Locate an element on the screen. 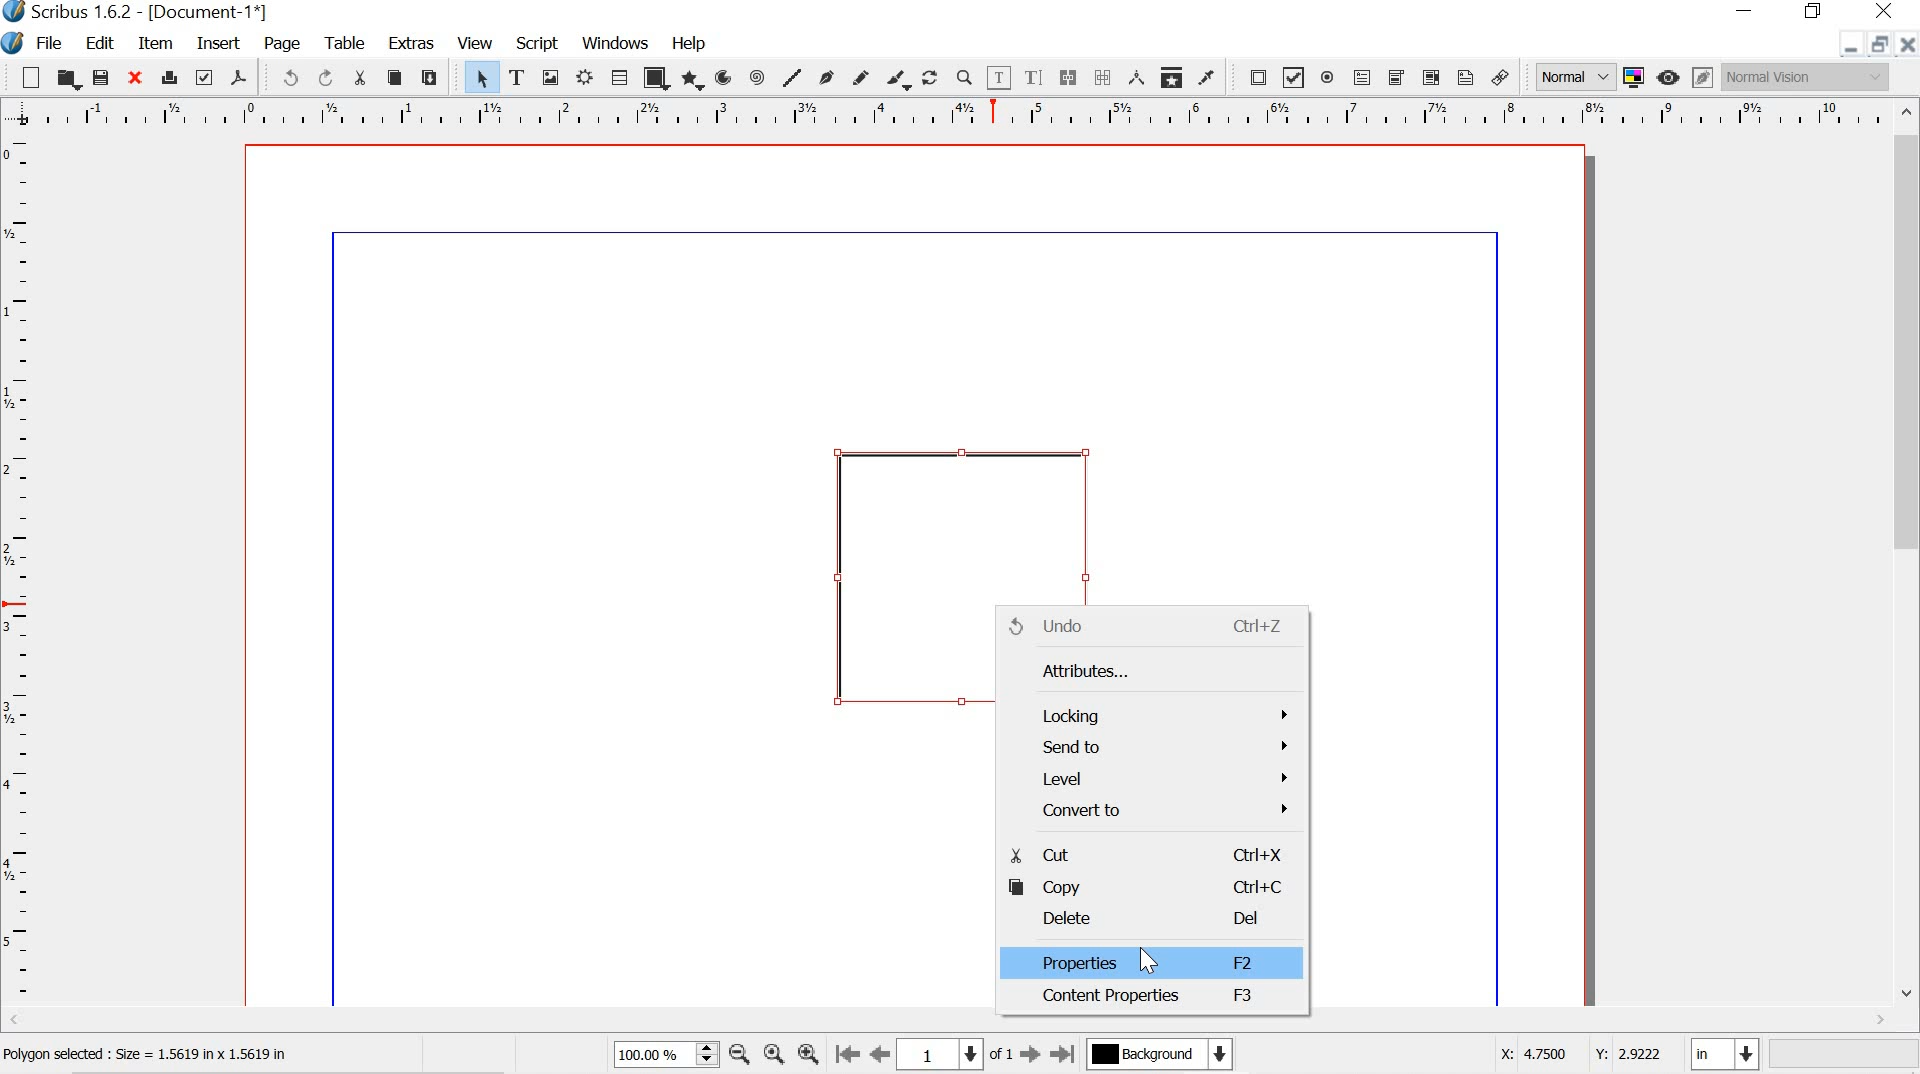 This screenshot has height=1074, width=1920. close is located at coordinates (1907, 47).